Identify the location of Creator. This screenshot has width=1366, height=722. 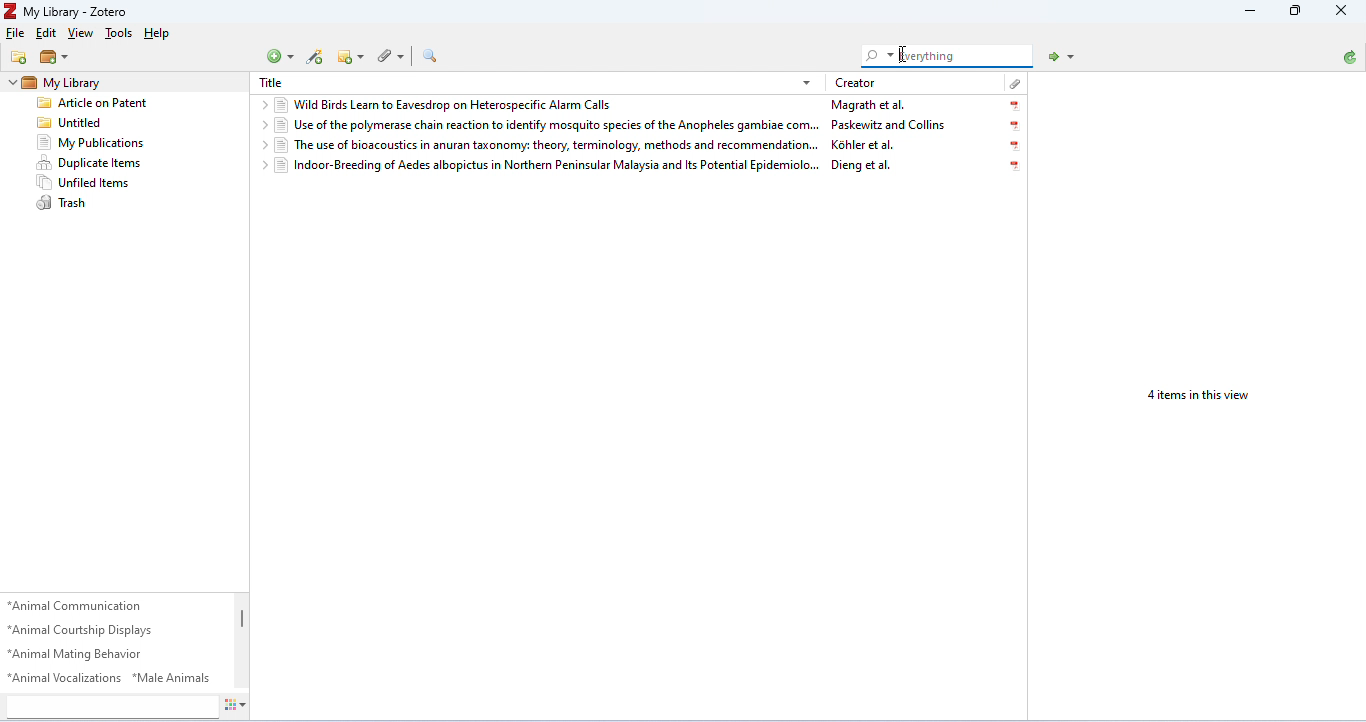
(855, 84).